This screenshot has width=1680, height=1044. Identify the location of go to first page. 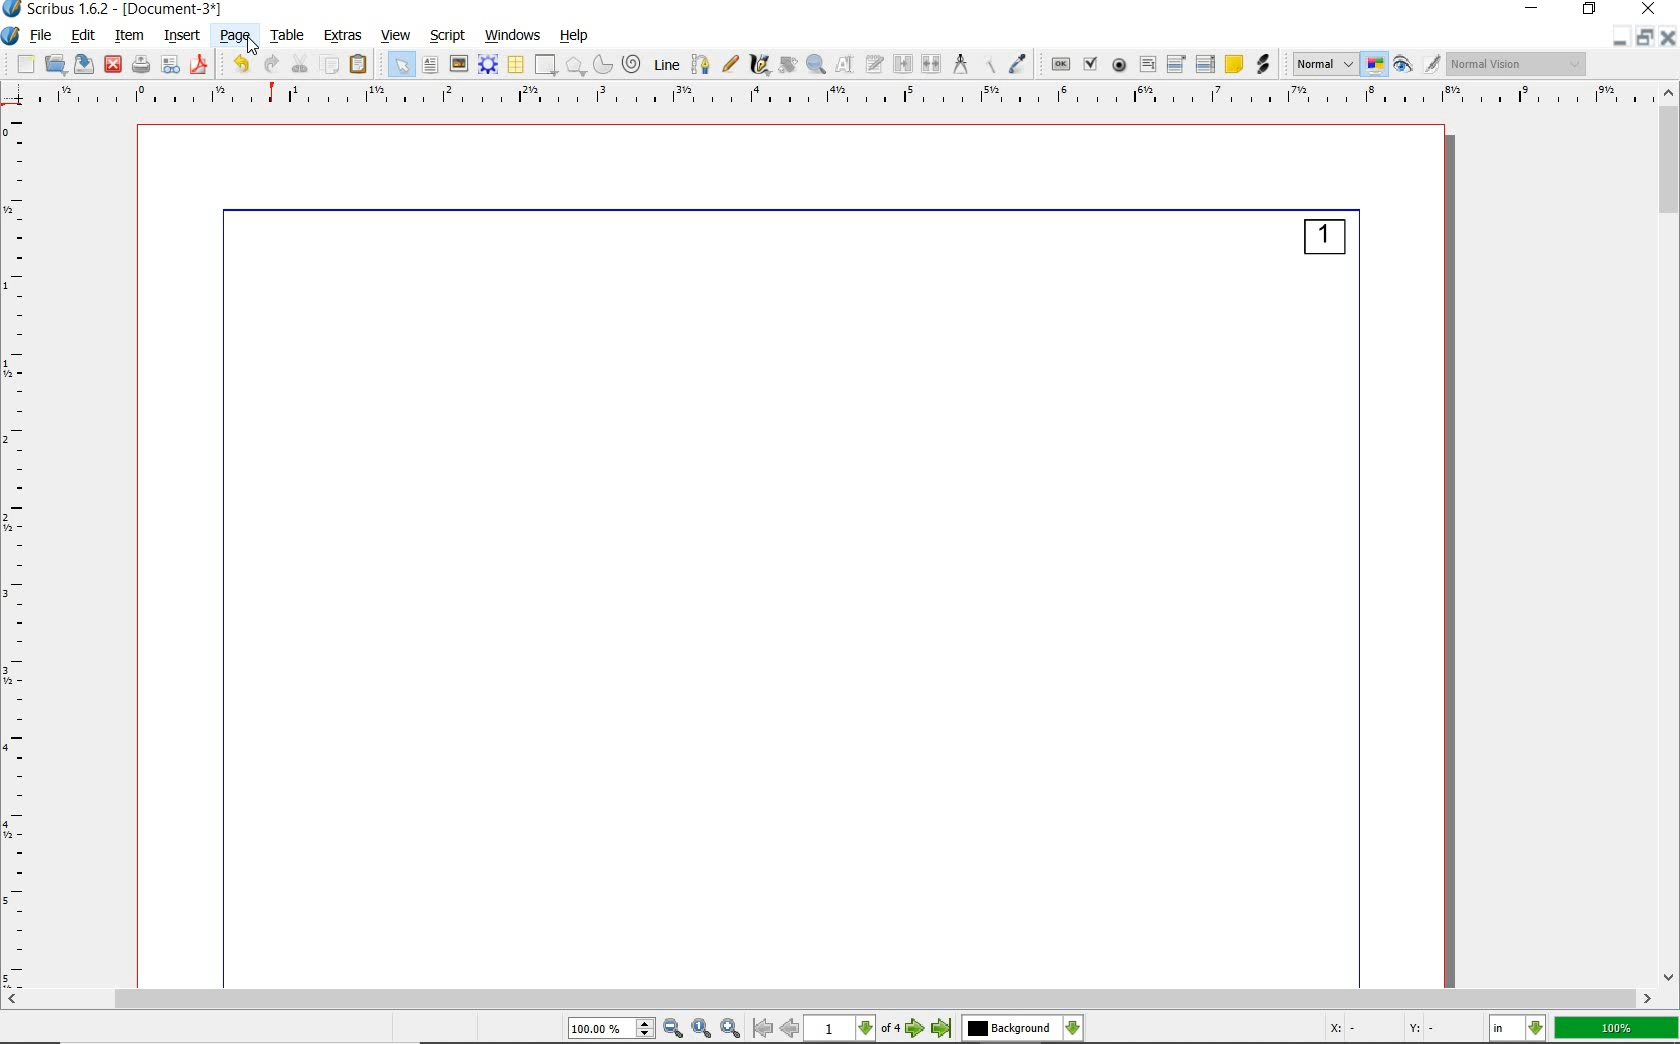
(763, 1029).